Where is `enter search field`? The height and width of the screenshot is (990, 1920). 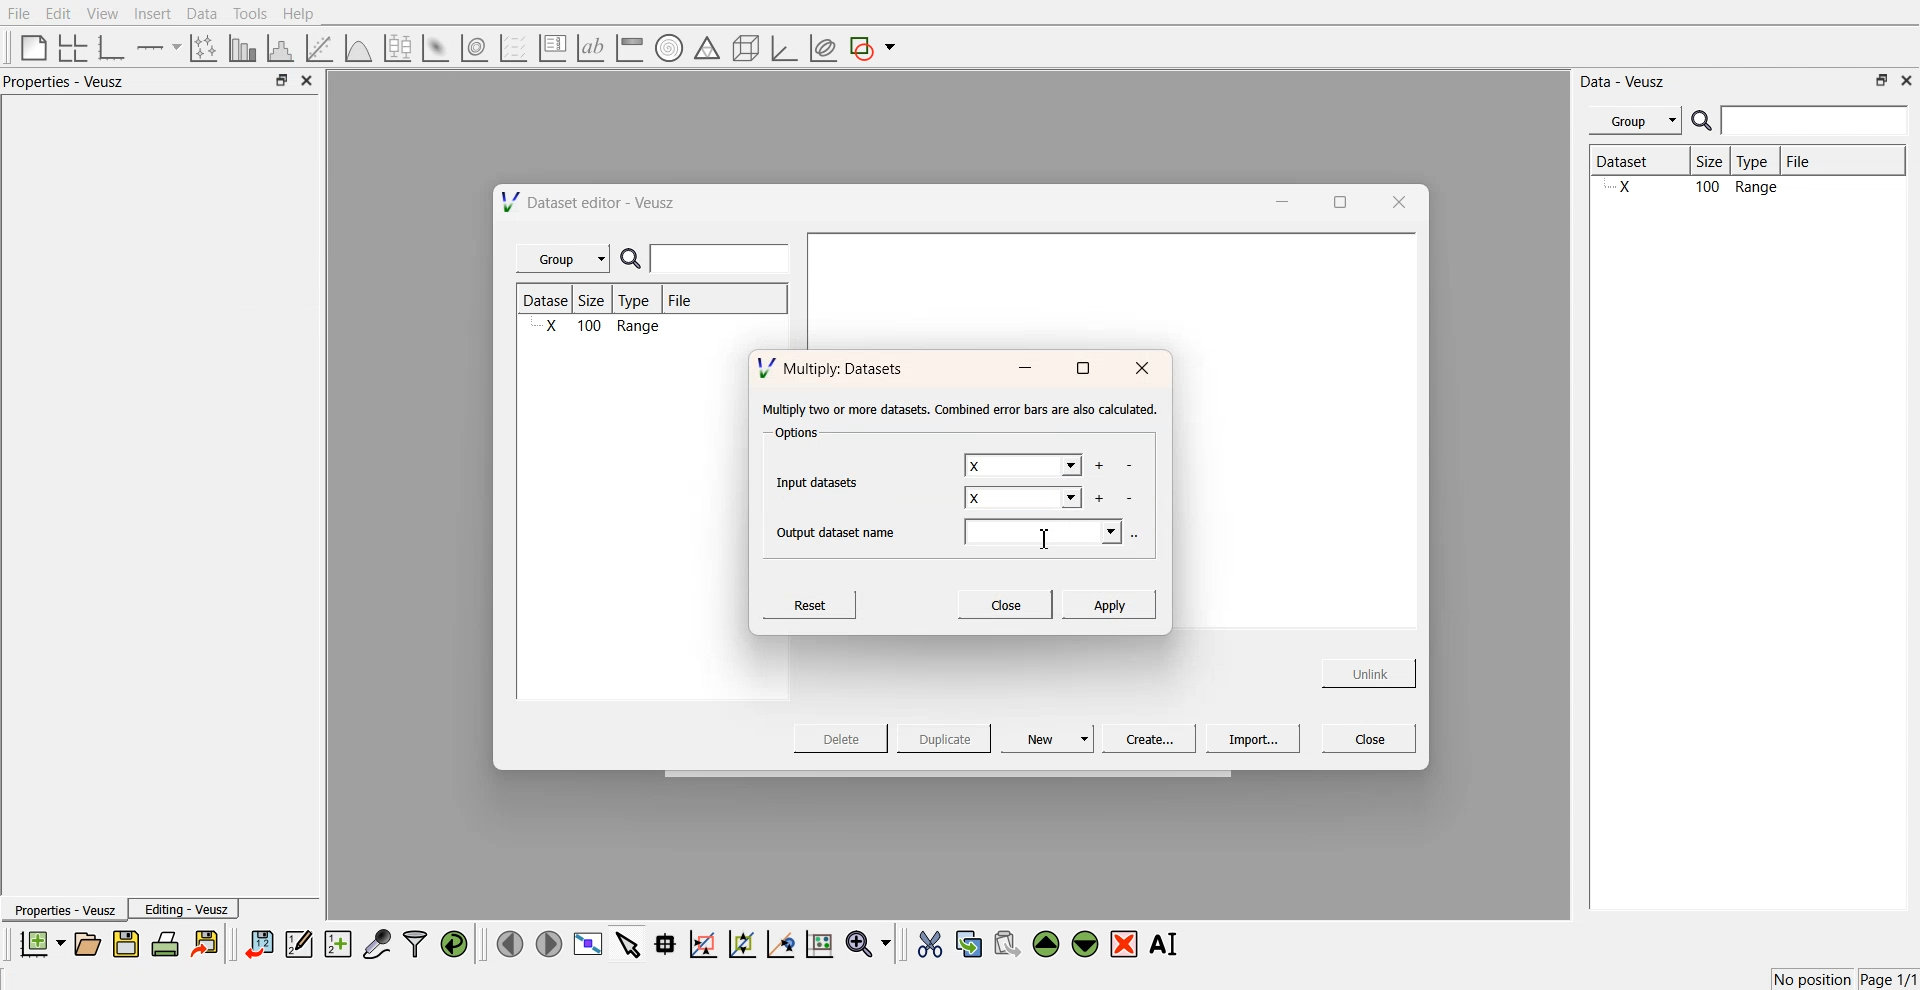 enter search field is located at coordinates (723, 259).